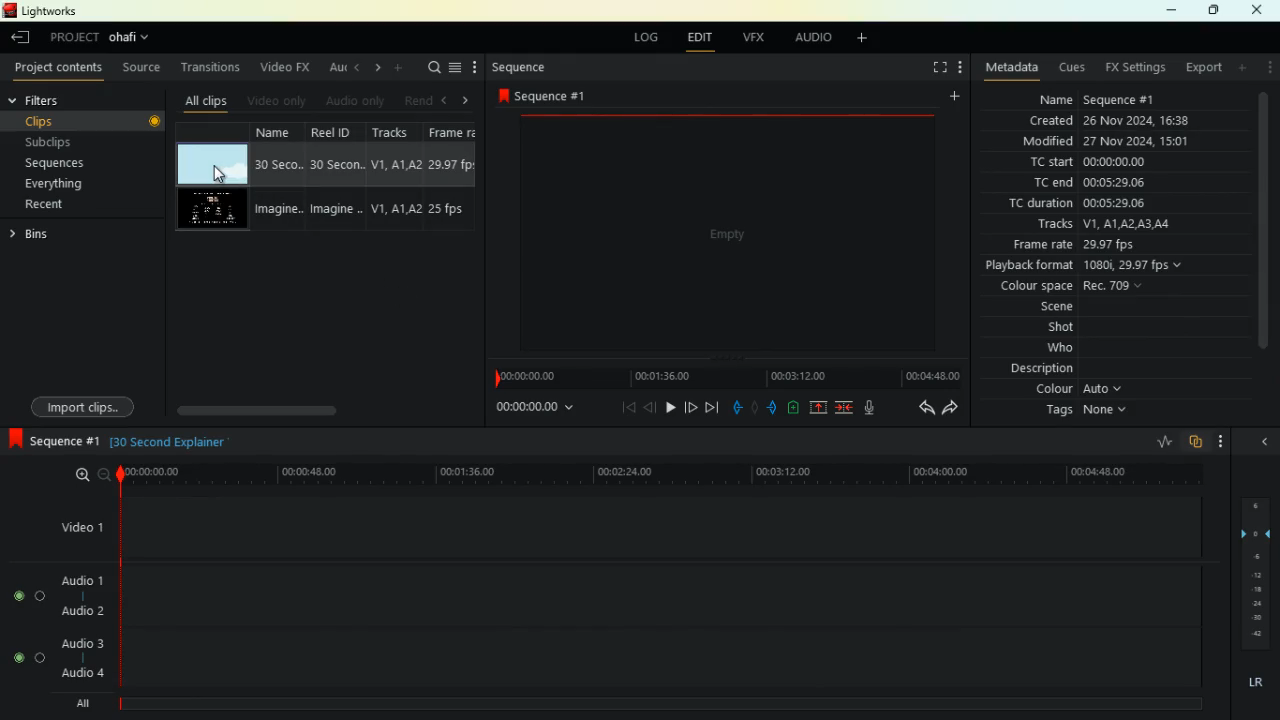  What do you see at coordinates (750, 37) in the screenshot?
I see `vfx` at bounding box center [750, 37].